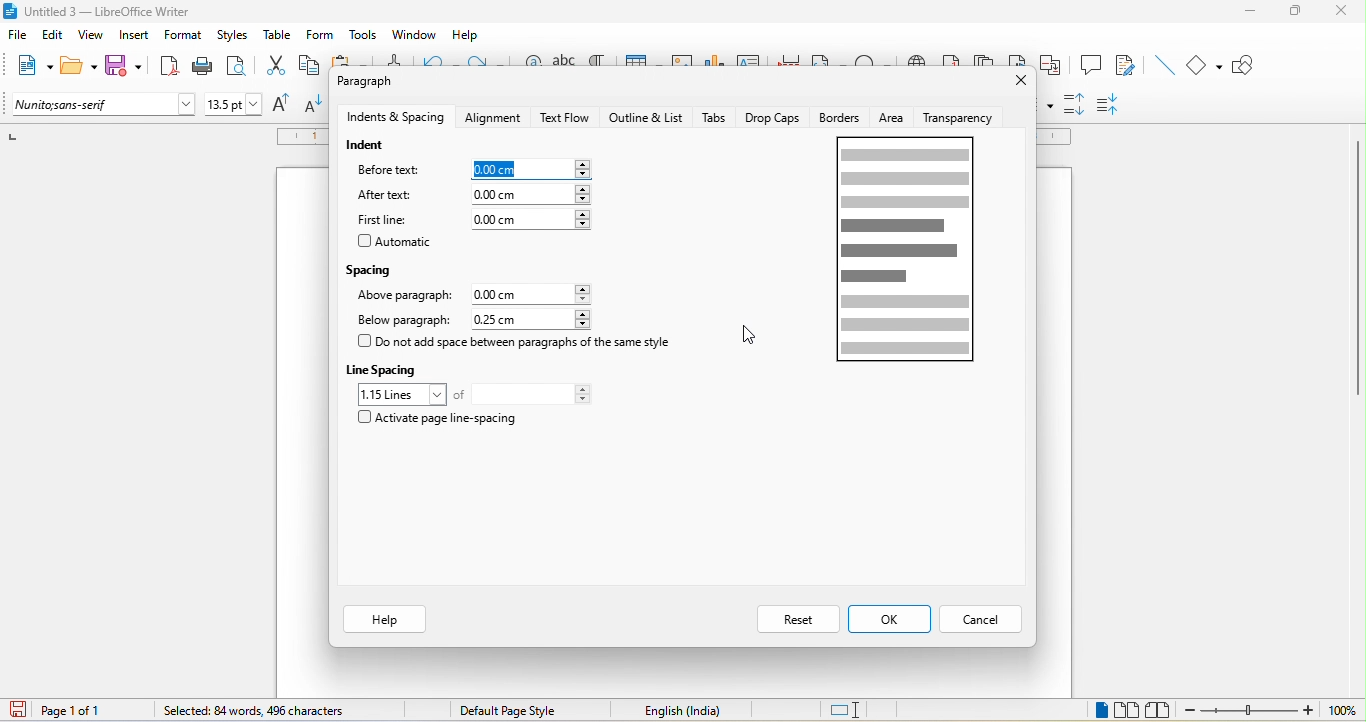  Describe the element at coordinates (386, 219) in the screenshot. I see `first line` at that location.